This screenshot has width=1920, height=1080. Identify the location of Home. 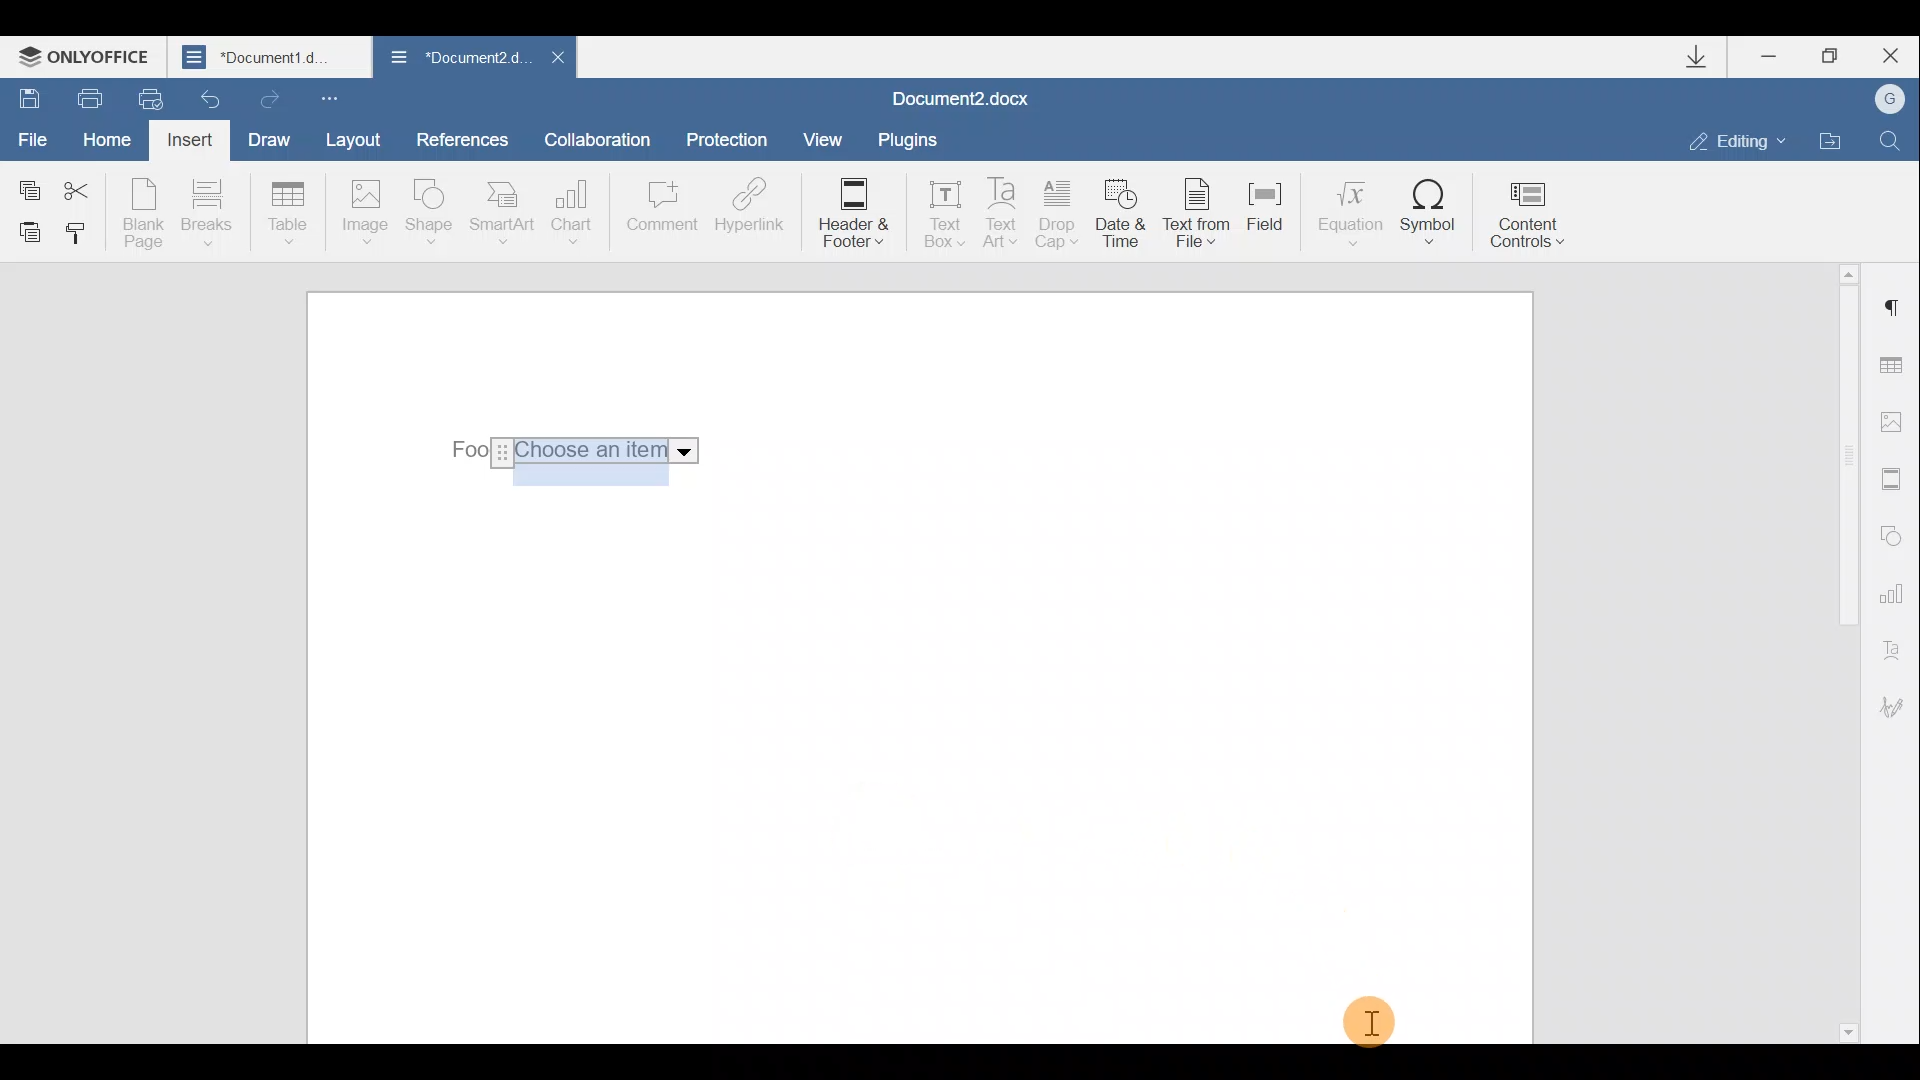
(114, 142).